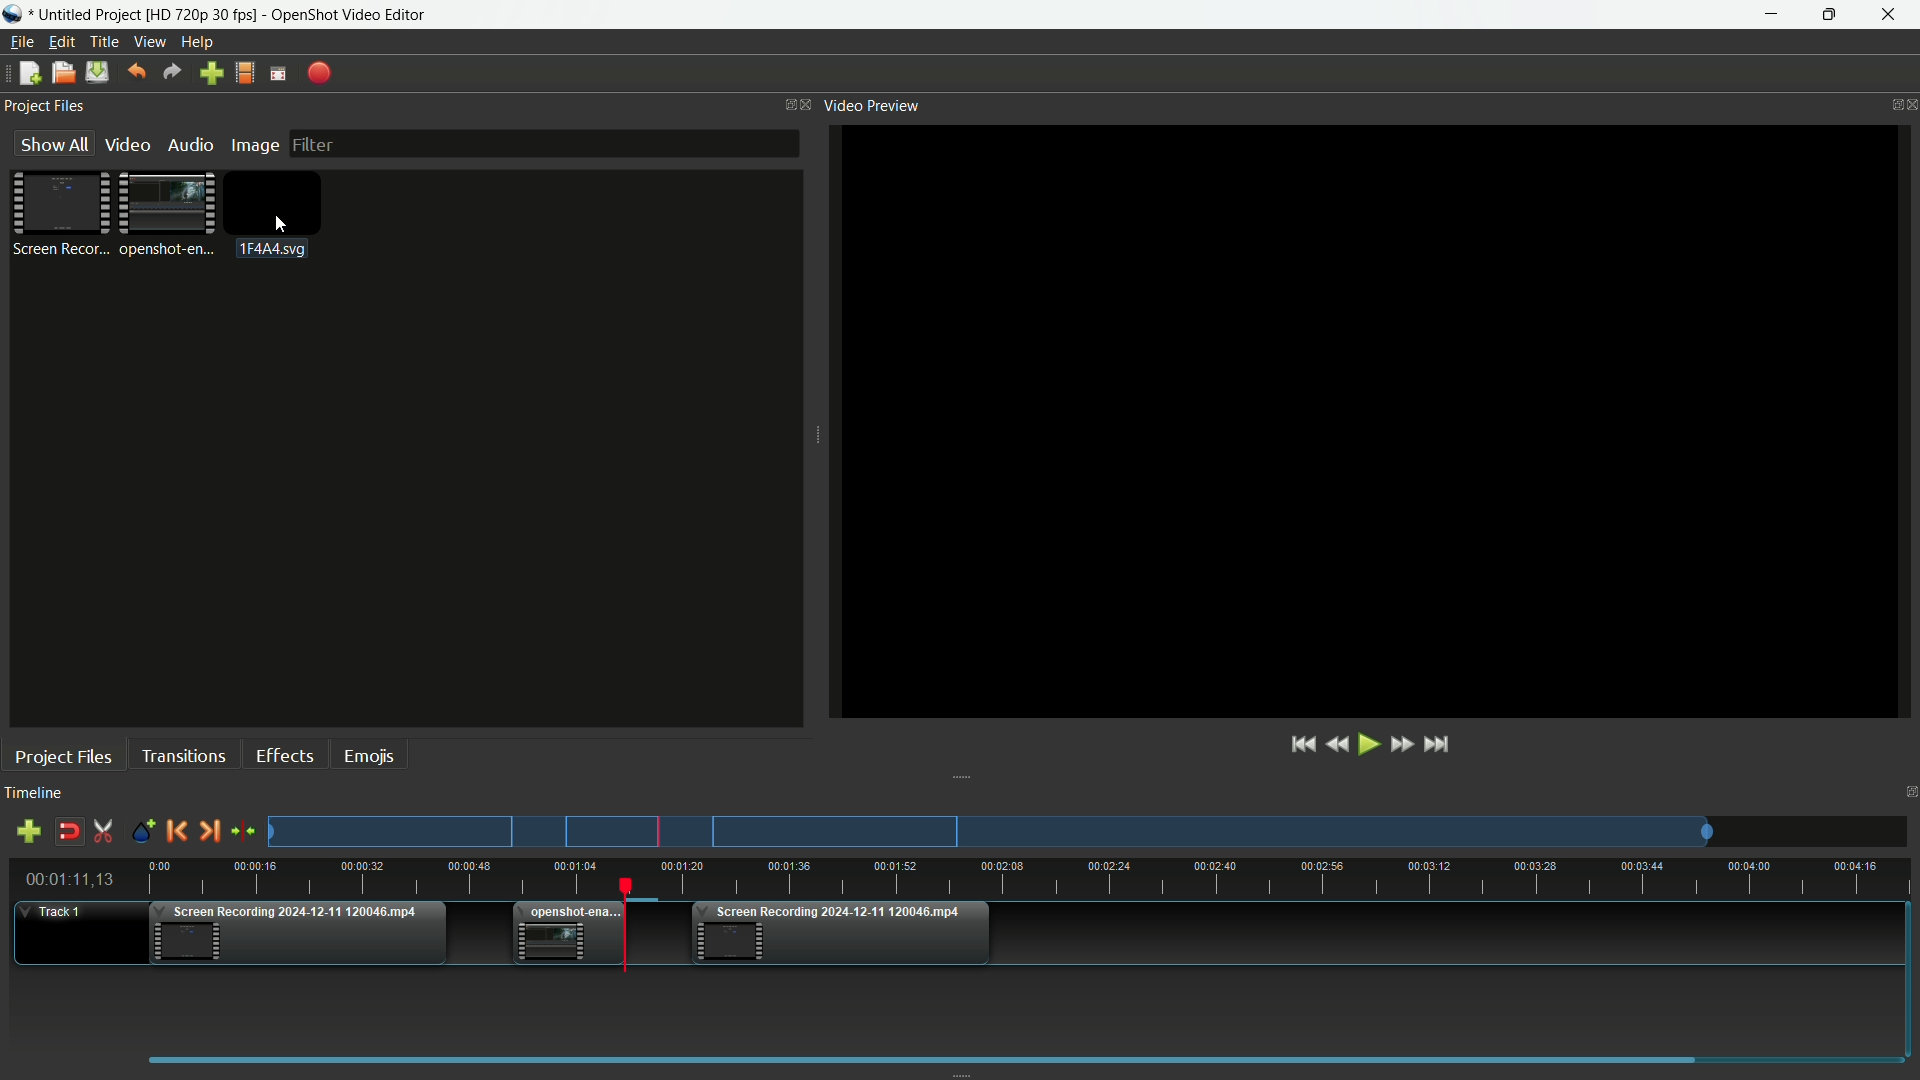 The width and height of the screenshot is (1920, 1080). What do you see at coordinates (16, 14) in the screenshot?
I see `App icon` at bounding box center [16, 14].